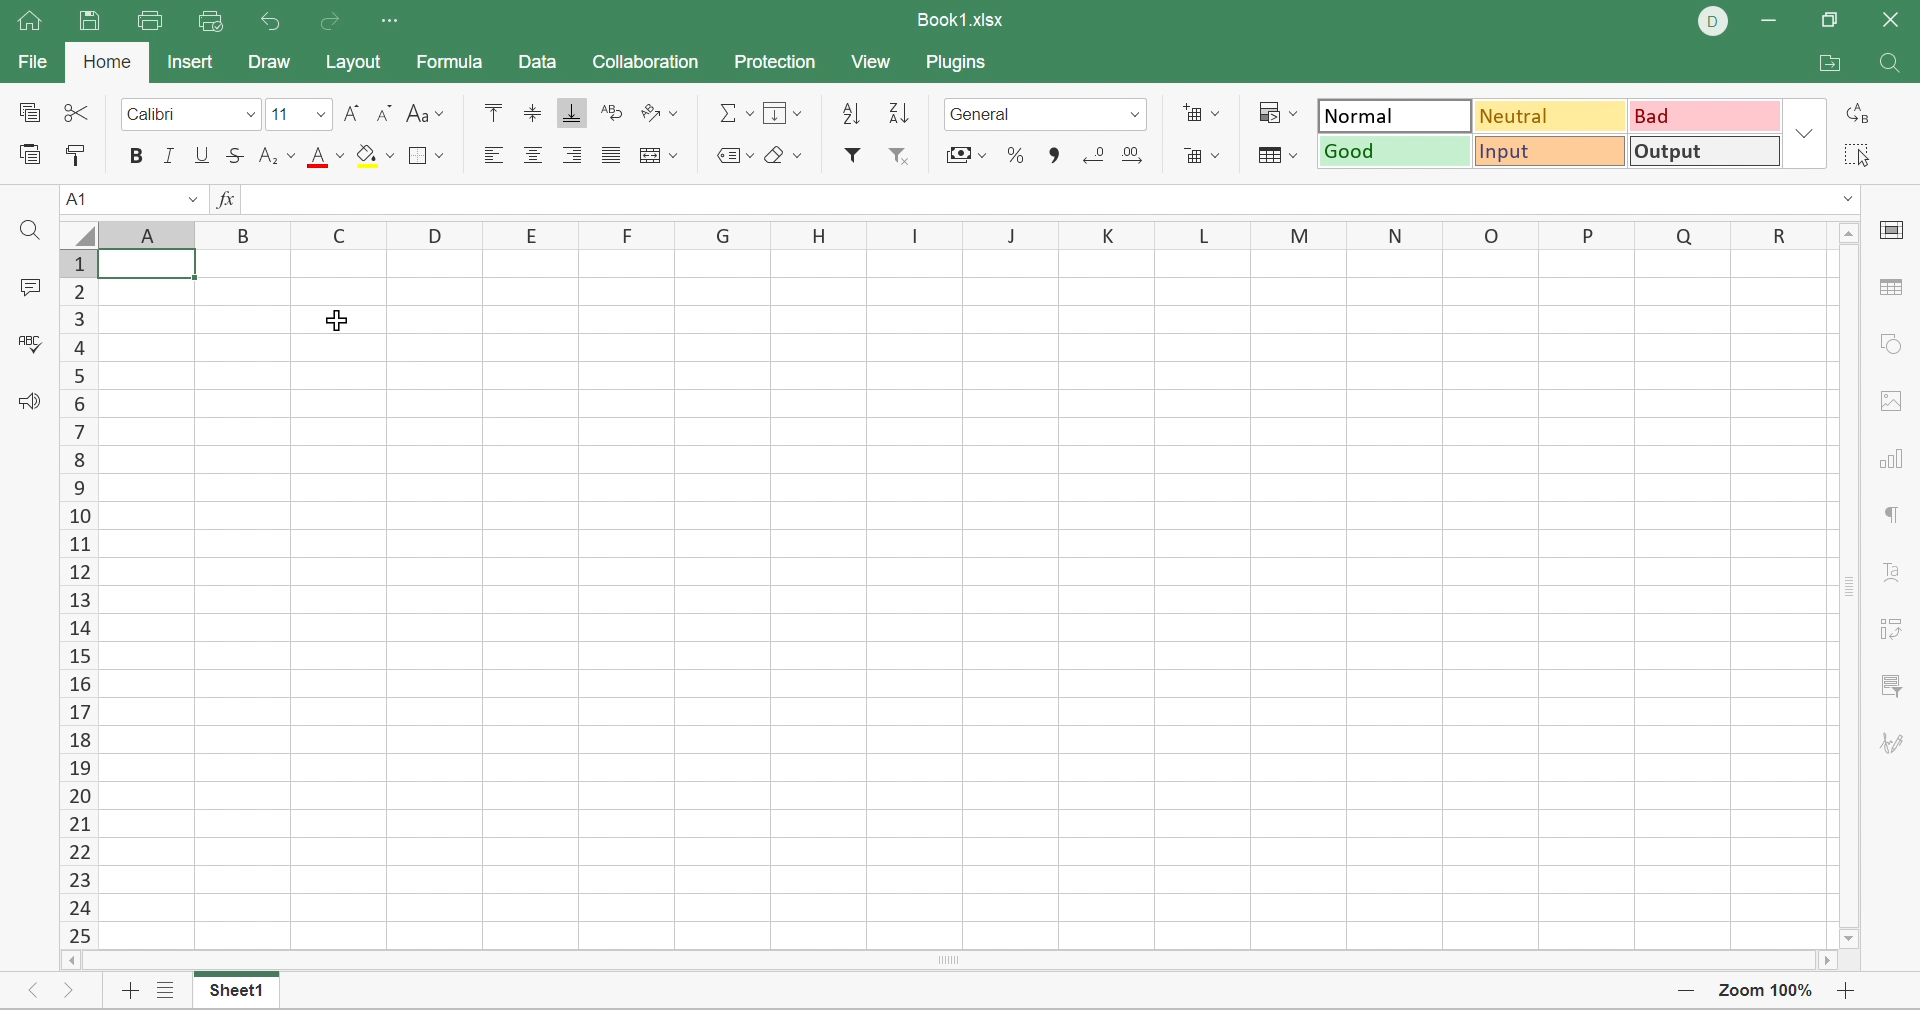 The width and height of the screenshot is (1920, 1010). What do you see at coordinates (75, 597) in the screenshot?
I see `Scroll Bar` at bounding box center [75, 597].